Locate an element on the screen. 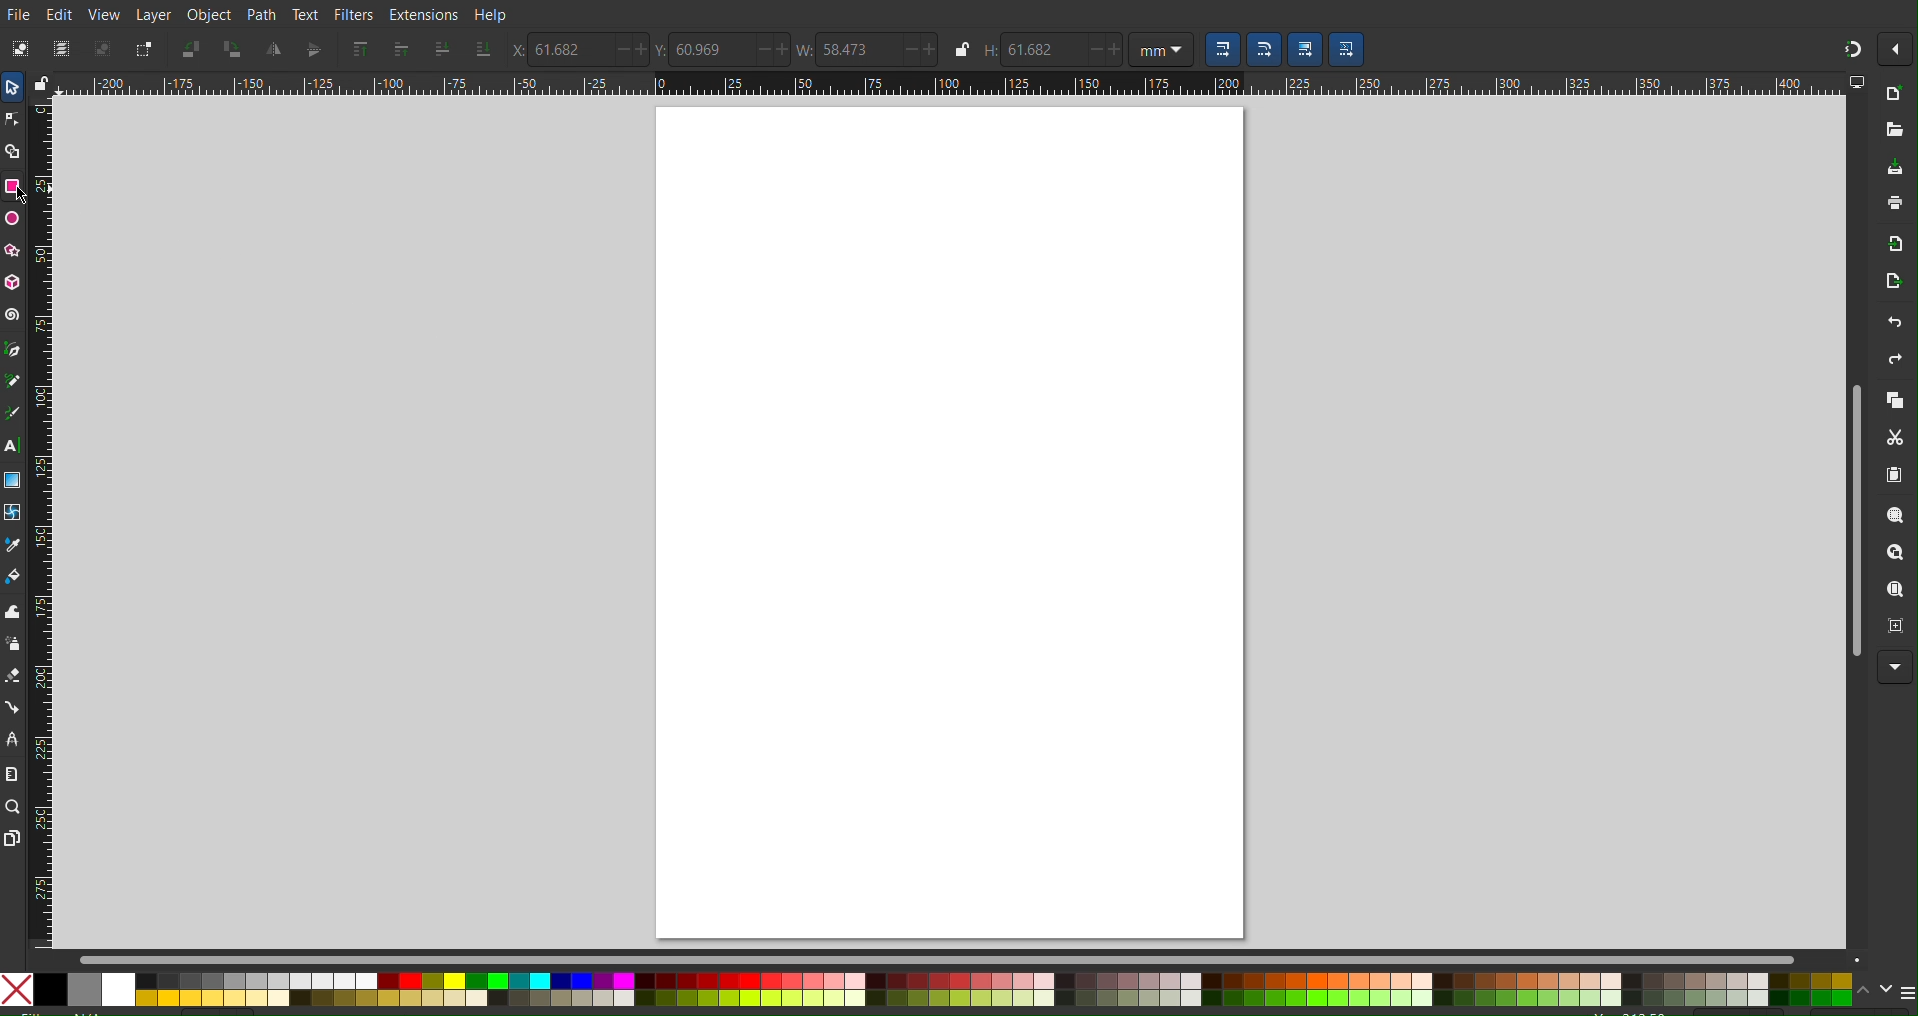 This screenshot has height=1016, width=1918. Scaling Option 2 is located at coordinates (1263, 49).